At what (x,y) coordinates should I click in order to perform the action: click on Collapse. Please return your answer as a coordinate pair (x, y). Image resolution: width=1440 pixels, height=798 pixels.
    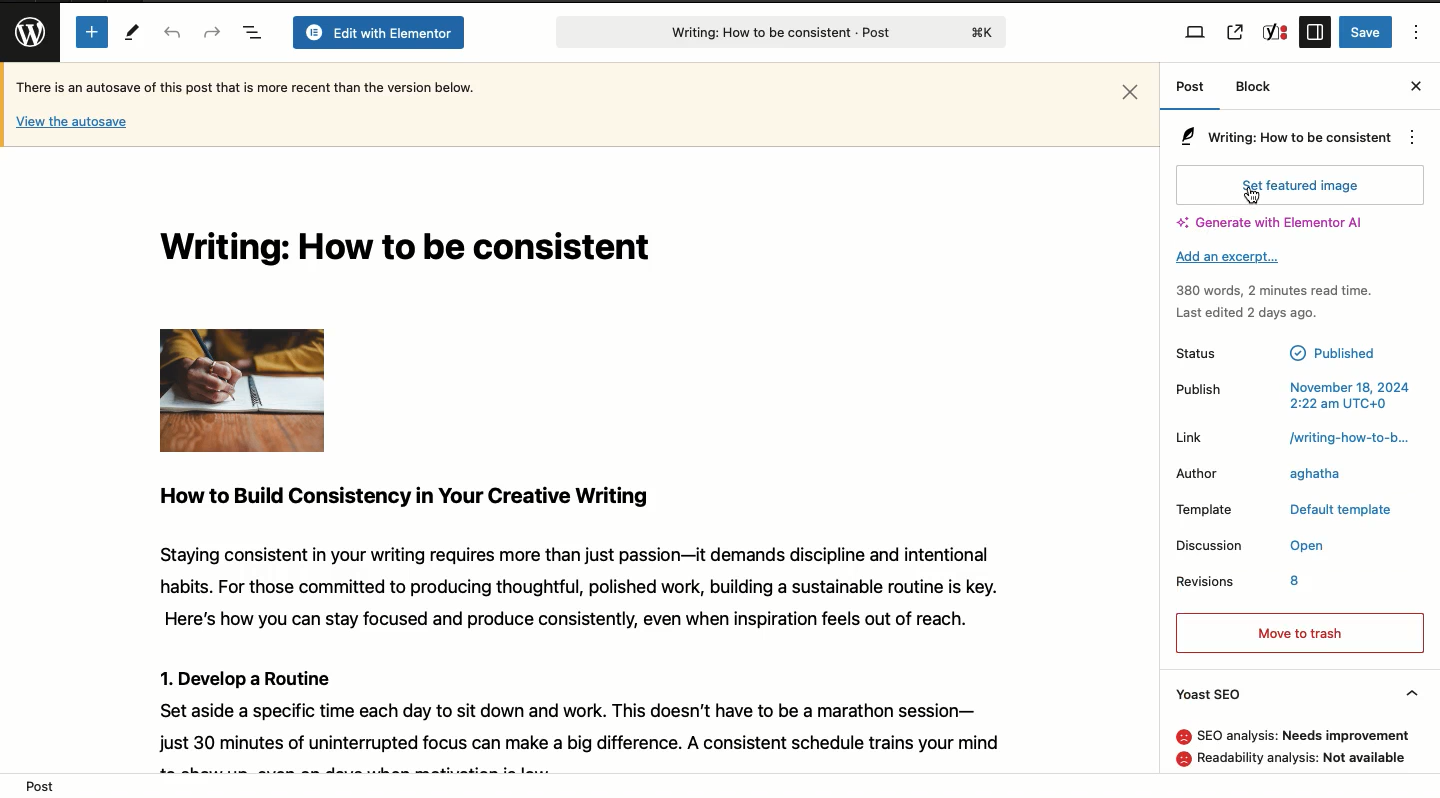
    Looking at the image, I should click on (1410, 688).